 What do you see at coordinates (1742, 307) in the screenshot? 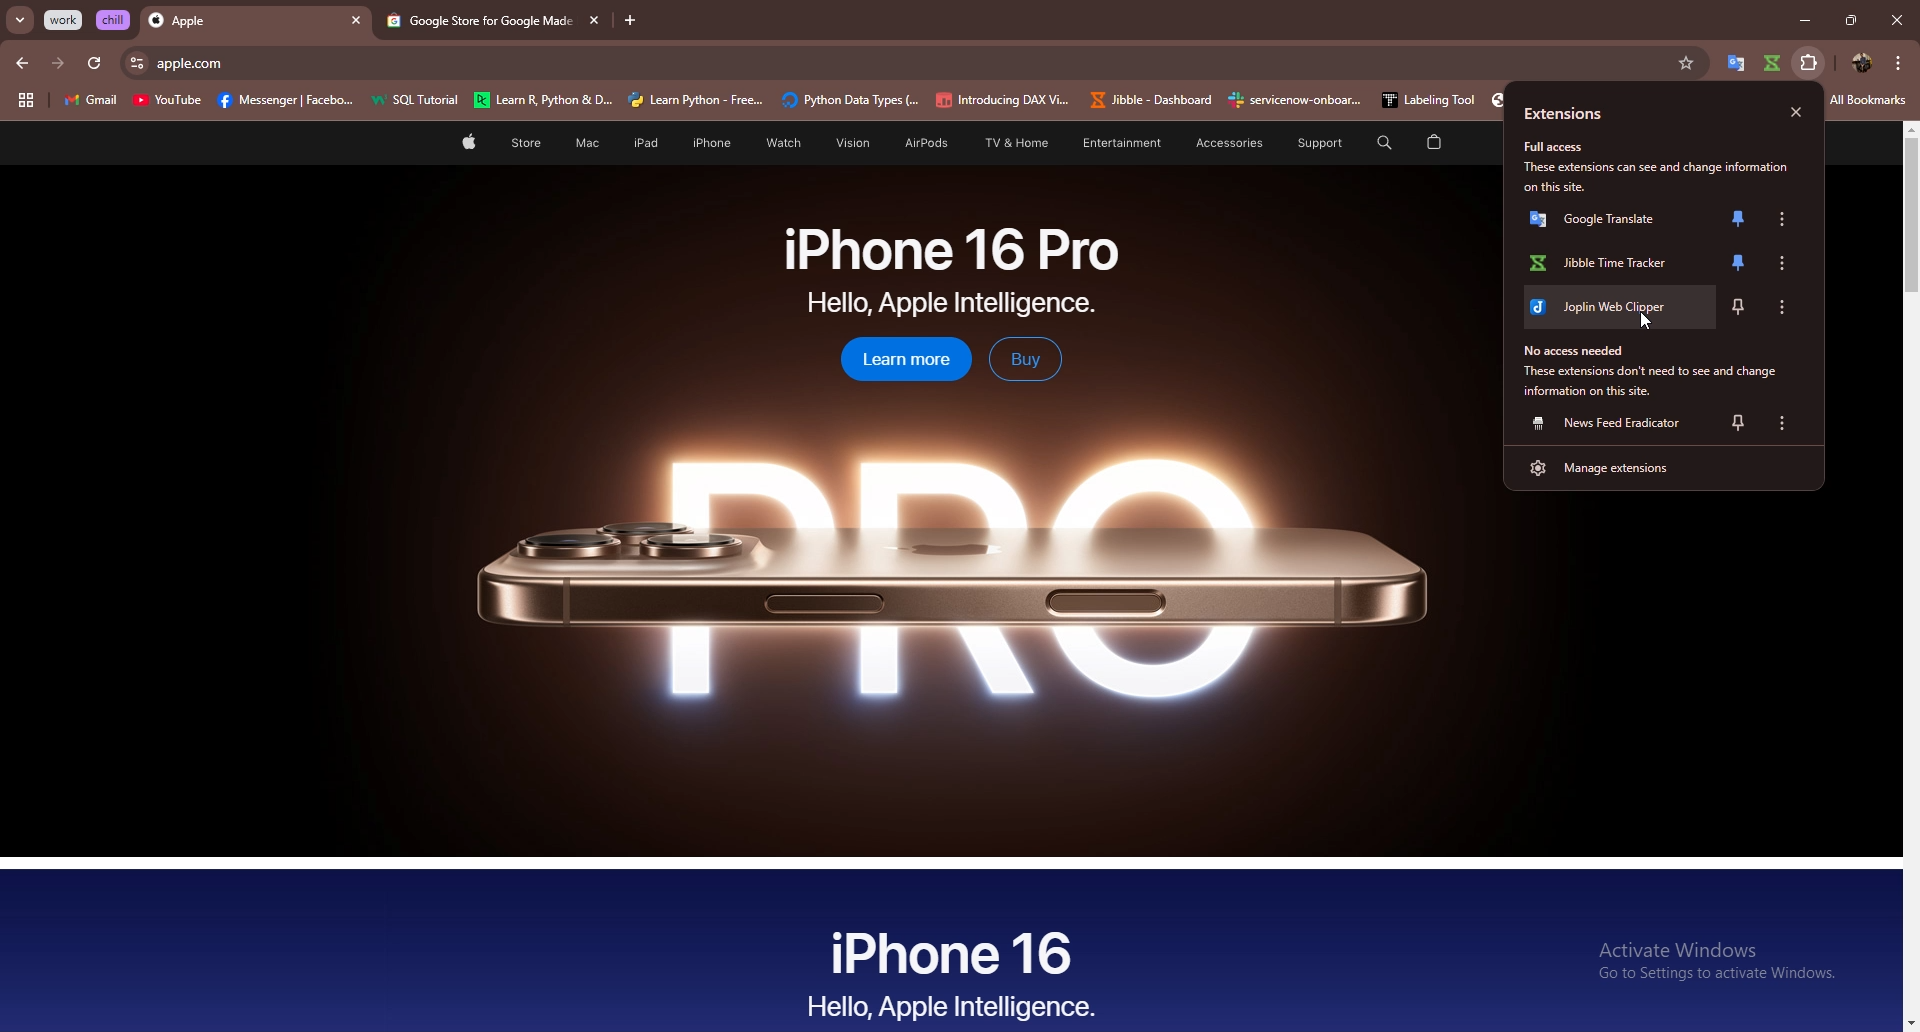
I see `unpin/pin` at bounding box center [1742, 307].